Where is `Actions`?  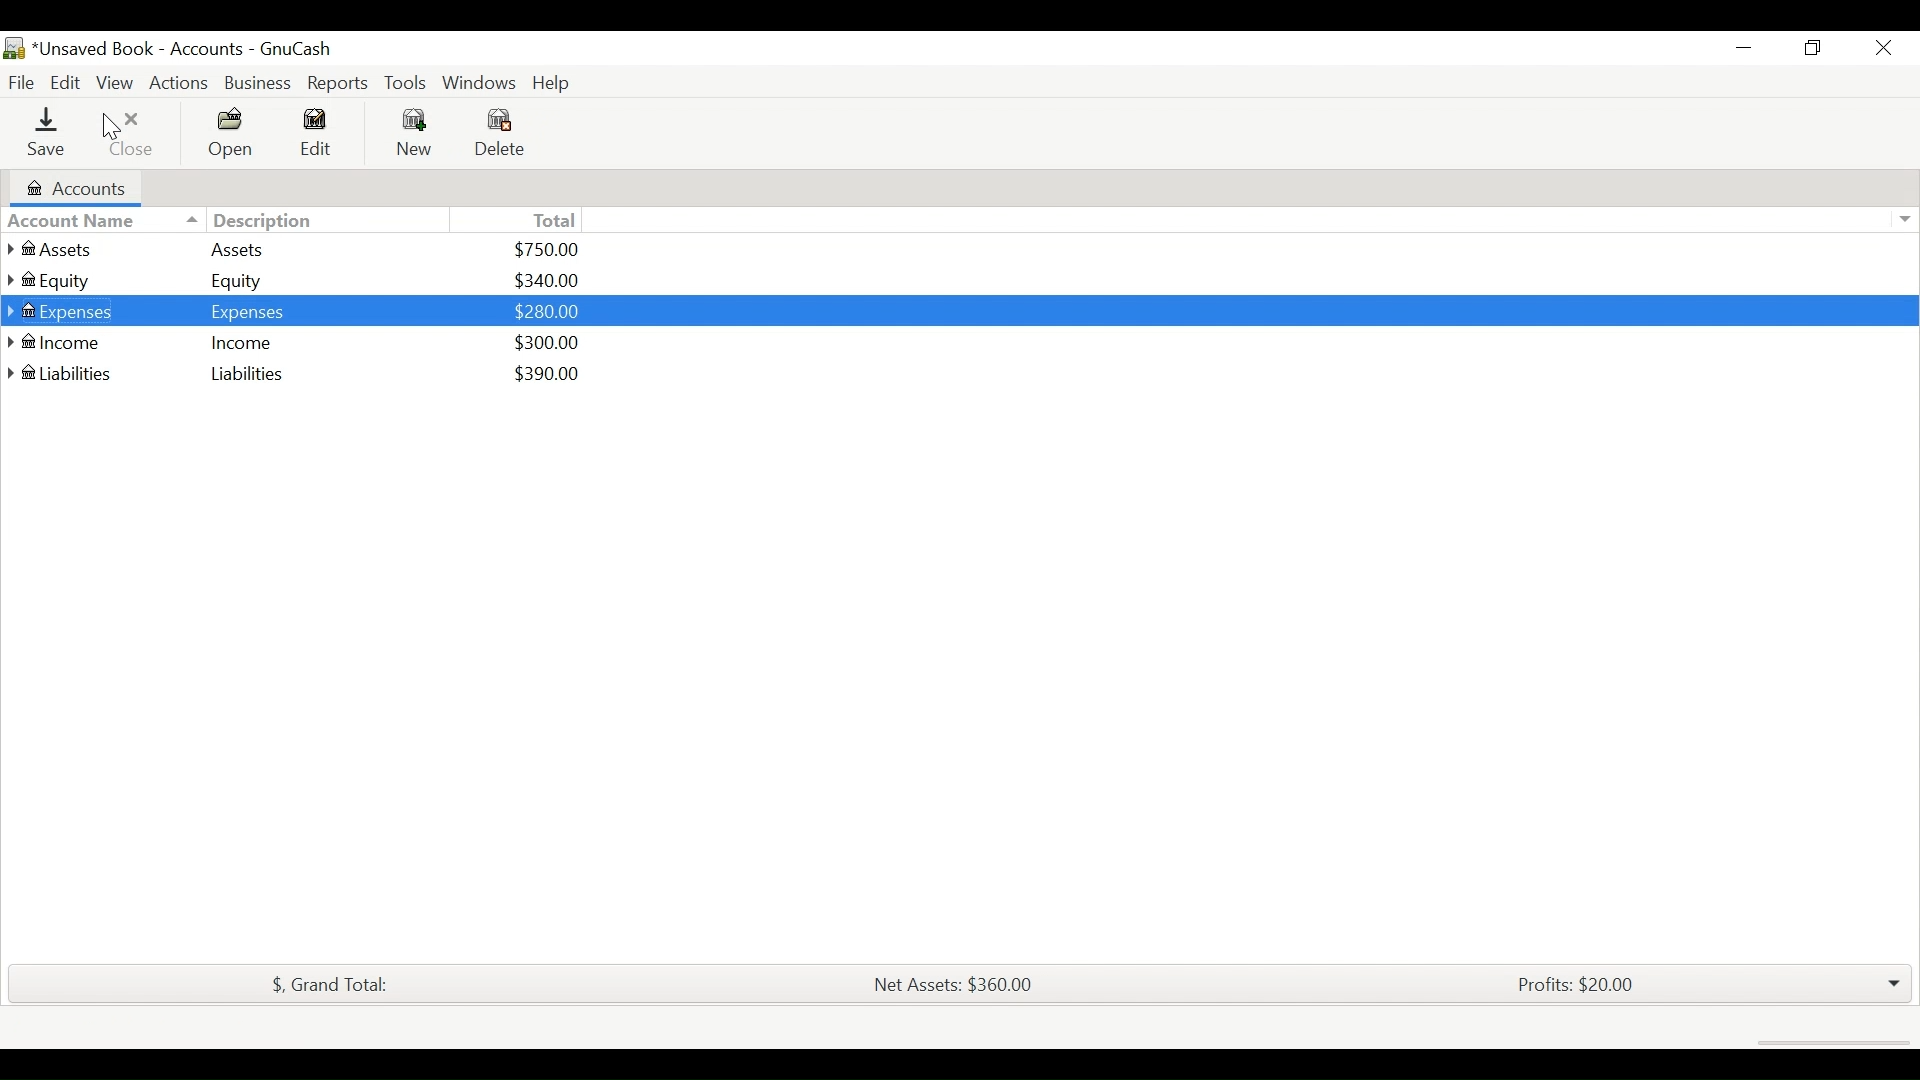 Actions is located at coordinates (179, 80).